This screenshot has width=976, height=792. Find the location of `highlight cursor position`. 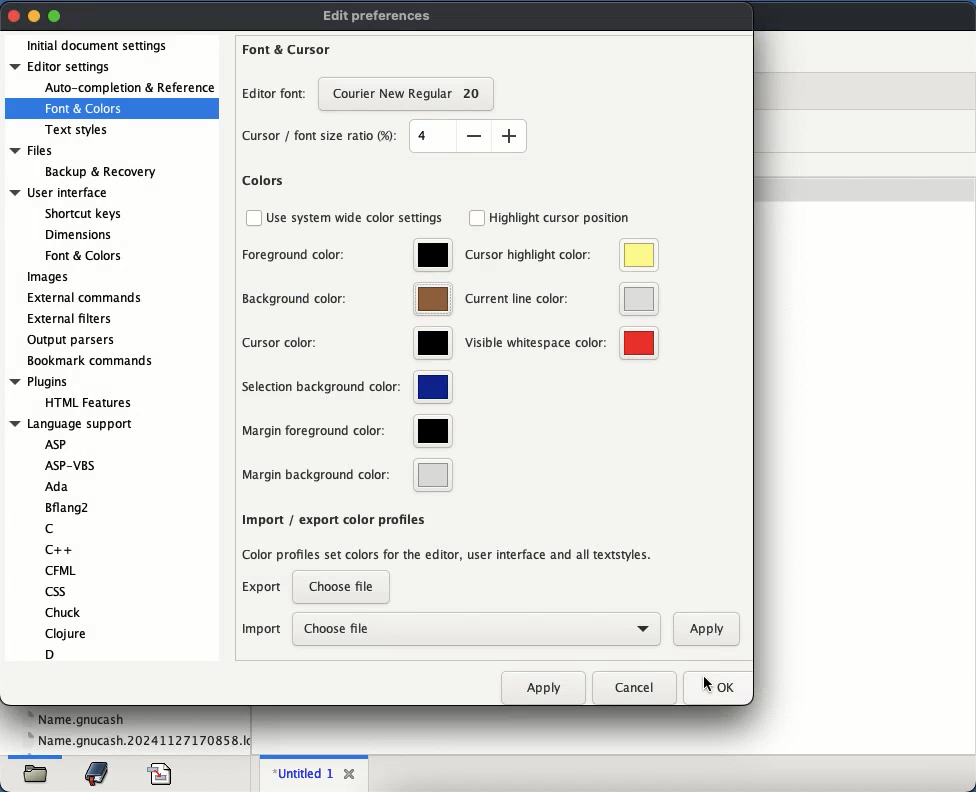

highlight cursor position is located at coordinates (564, 215).